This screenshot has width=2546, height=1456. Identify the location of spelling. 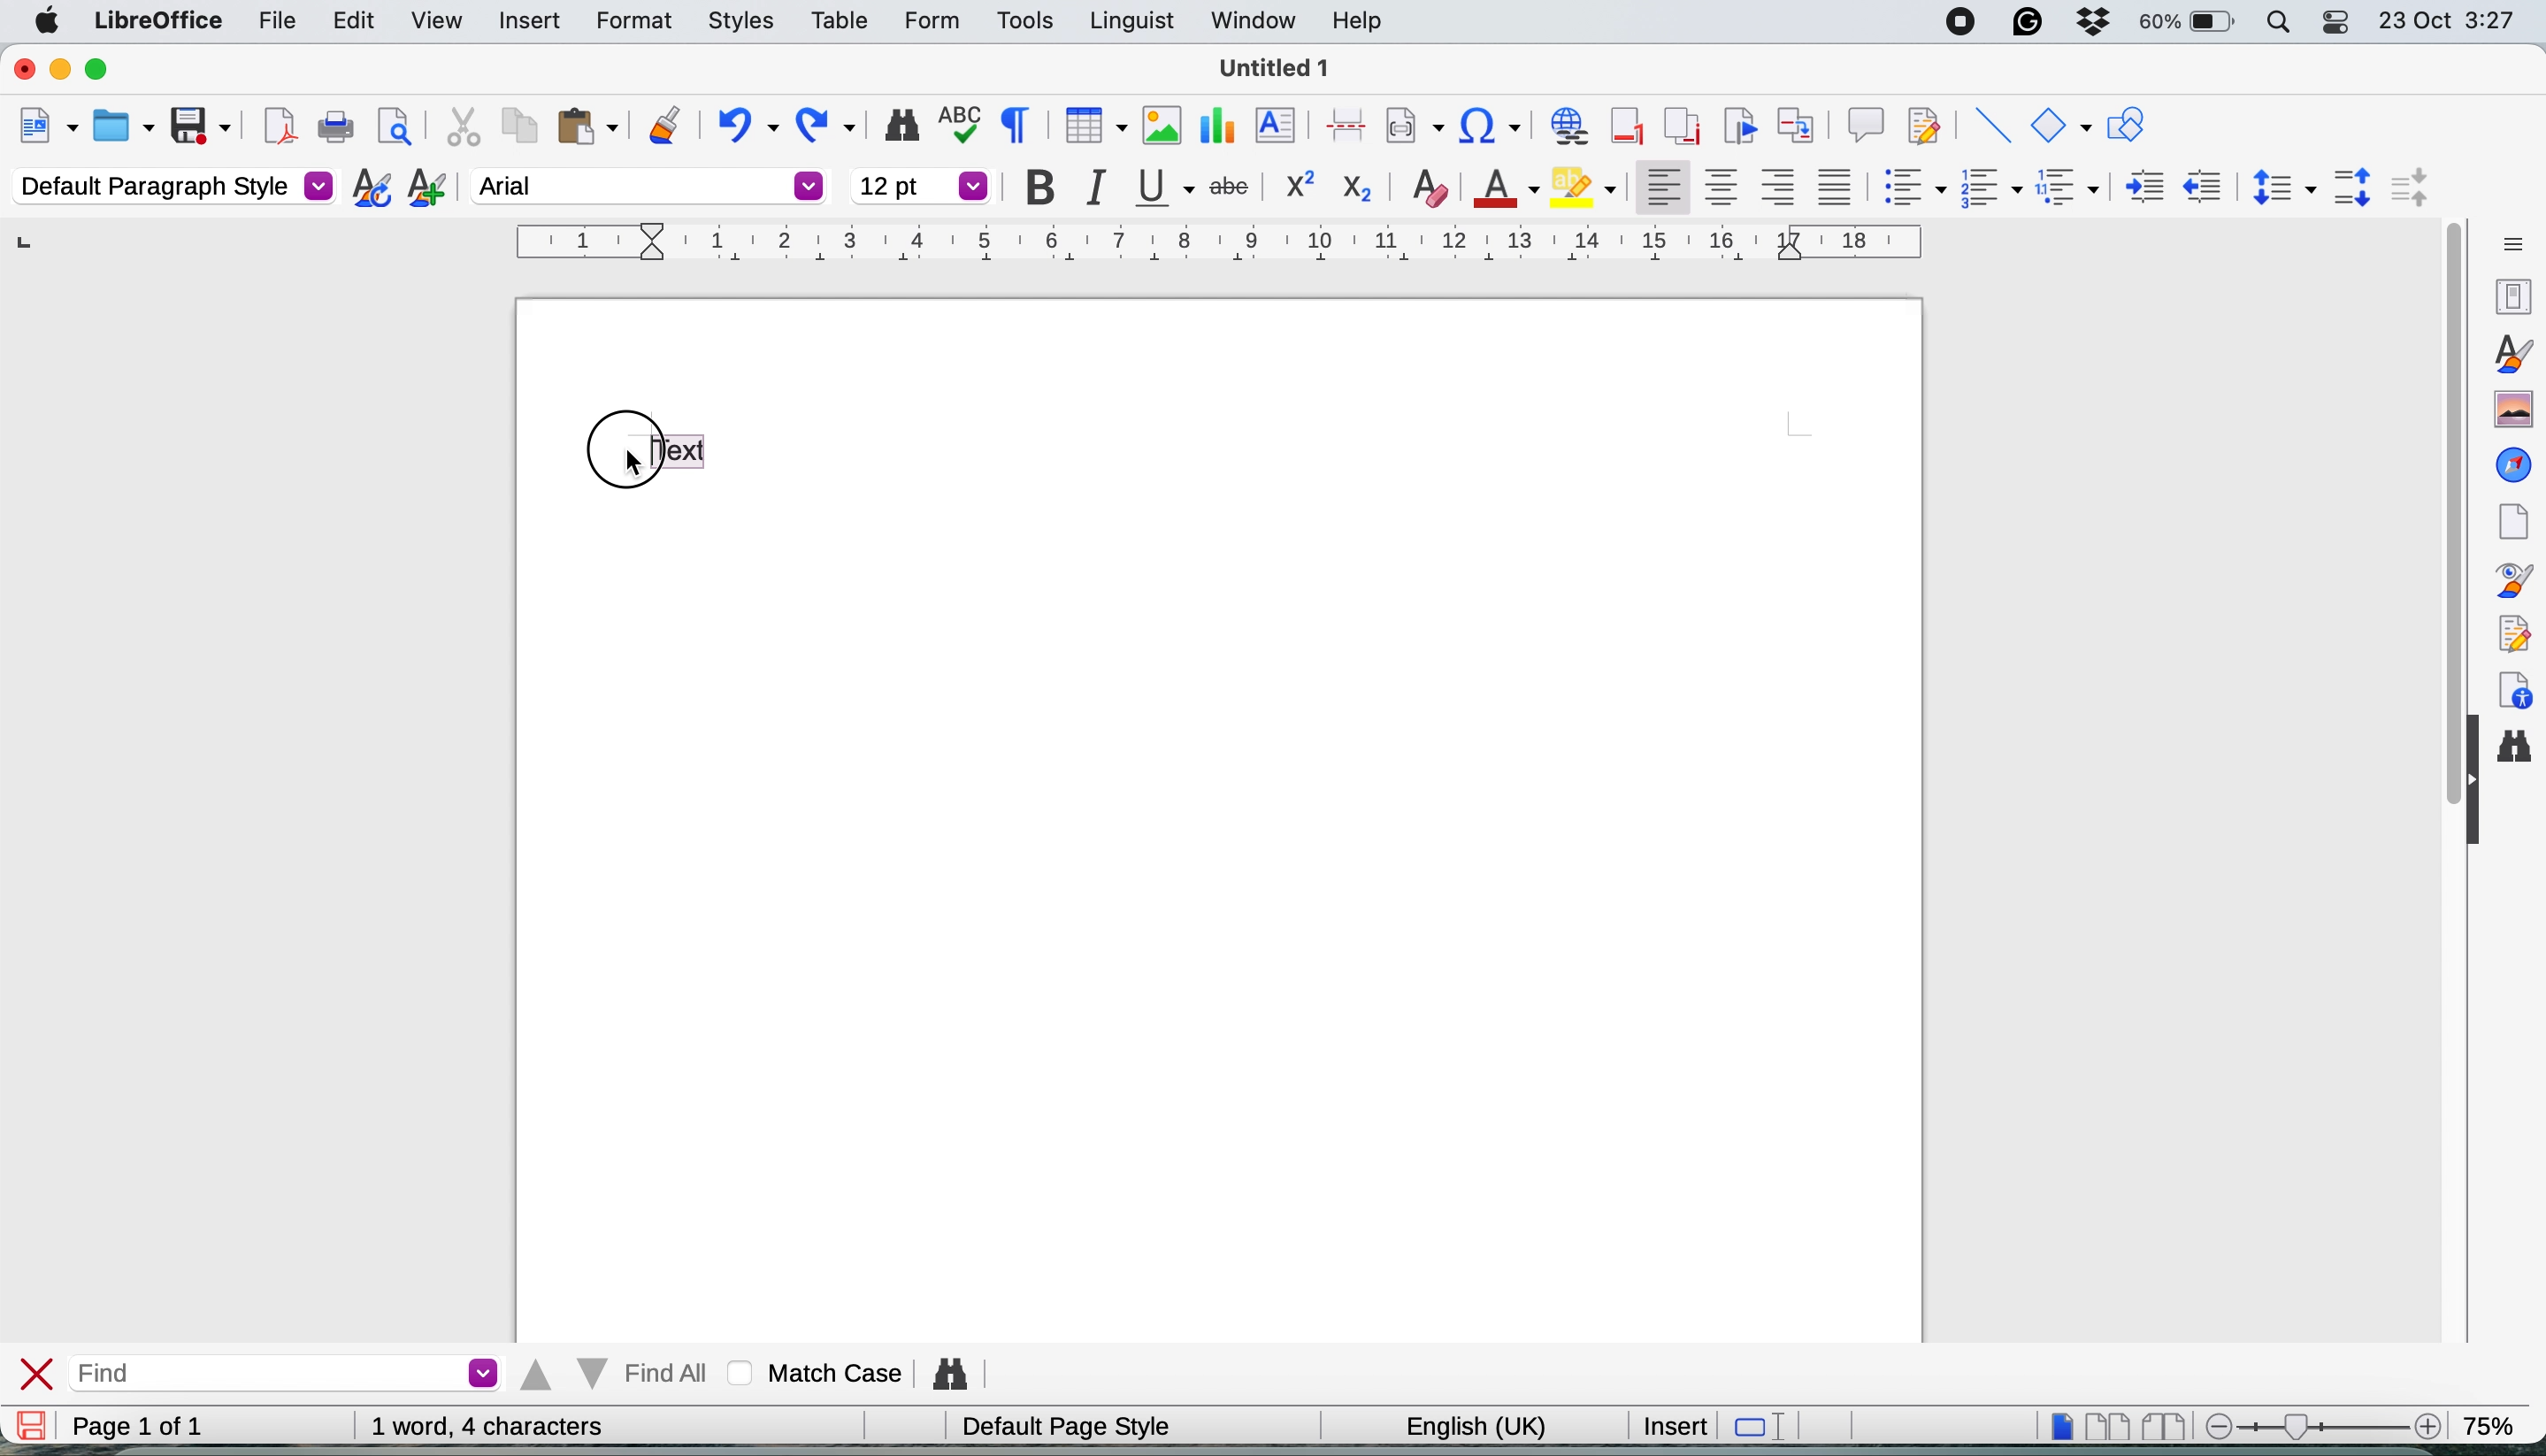
(956, 123).